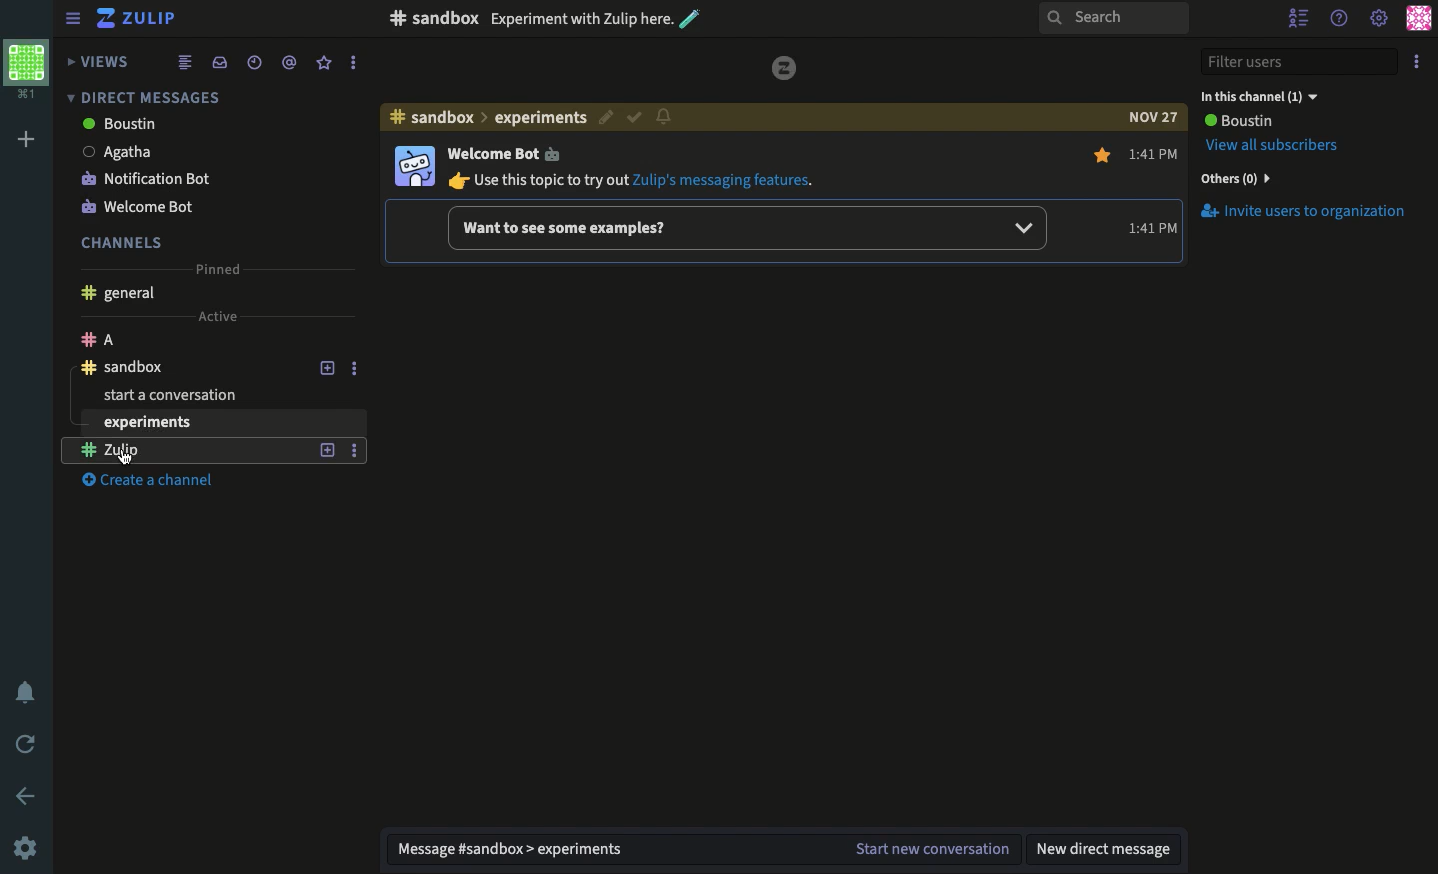  I want to click on Agatha, so click(190, 151).